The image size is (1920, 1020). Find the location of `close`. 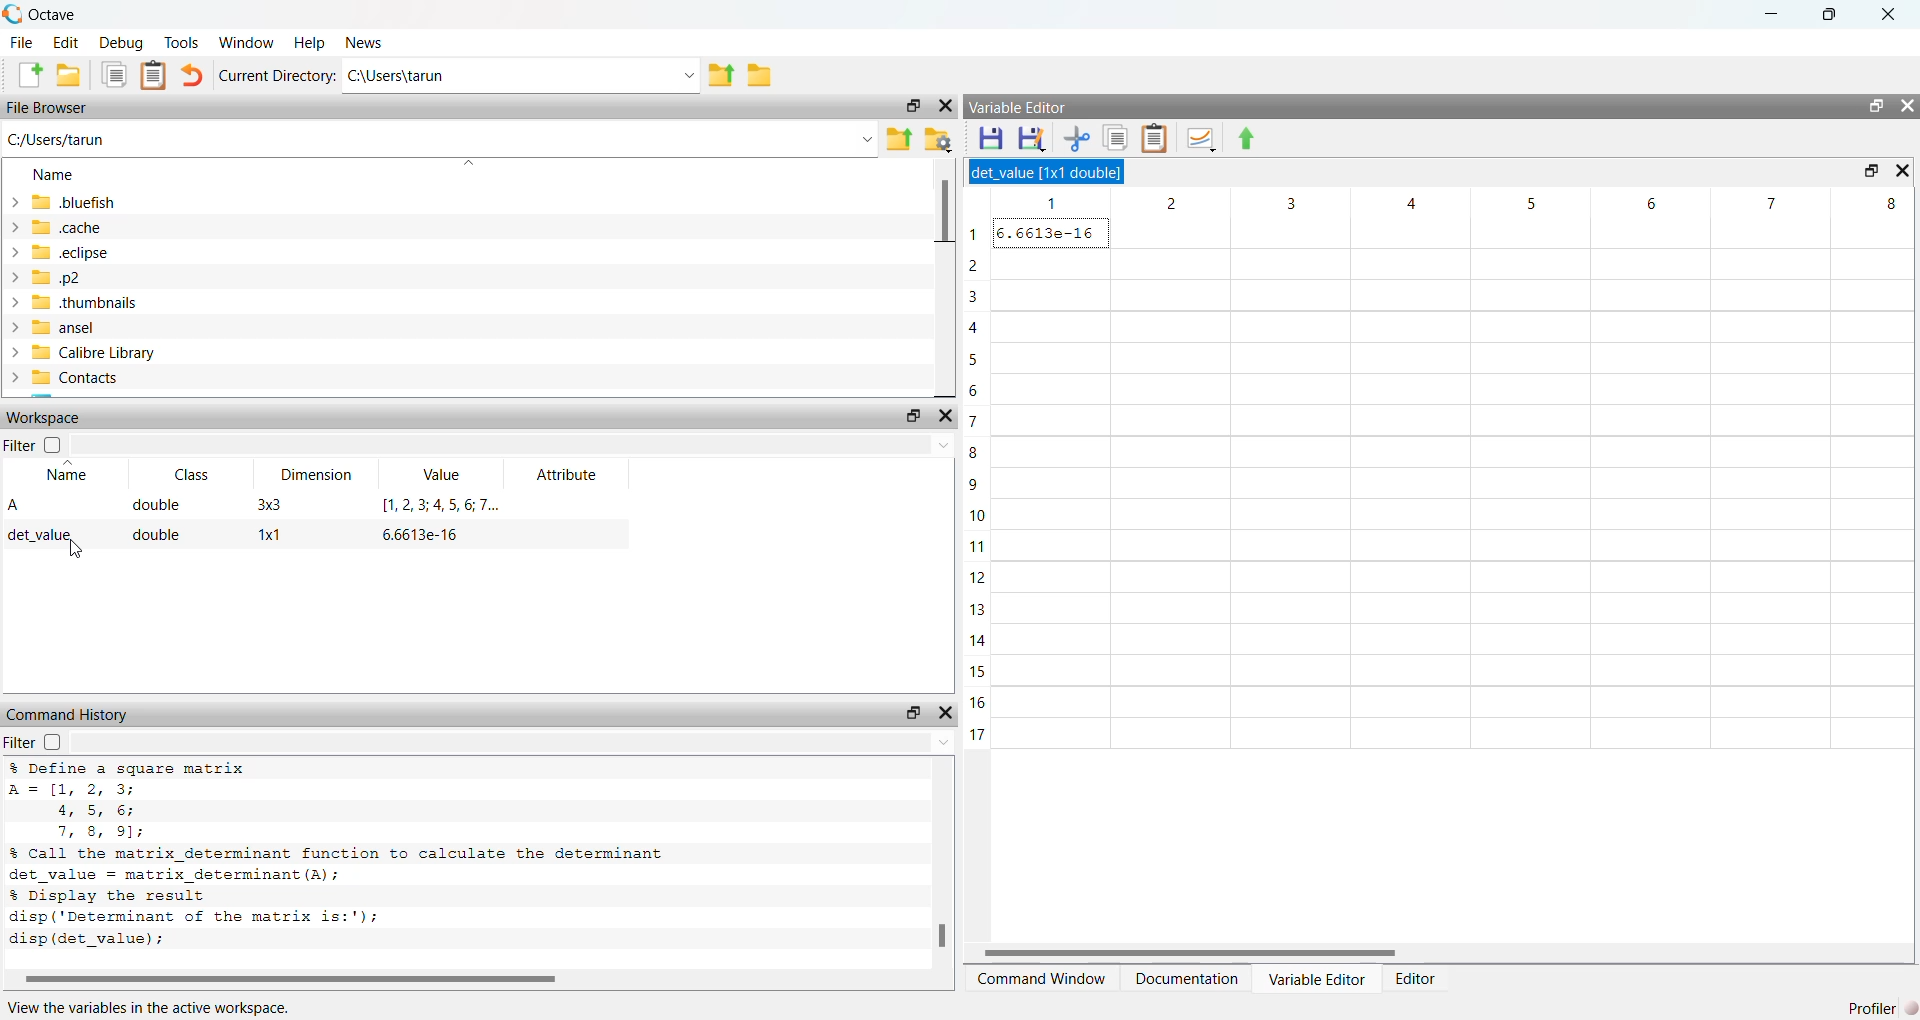

close is located at coordinates (1905, 171).